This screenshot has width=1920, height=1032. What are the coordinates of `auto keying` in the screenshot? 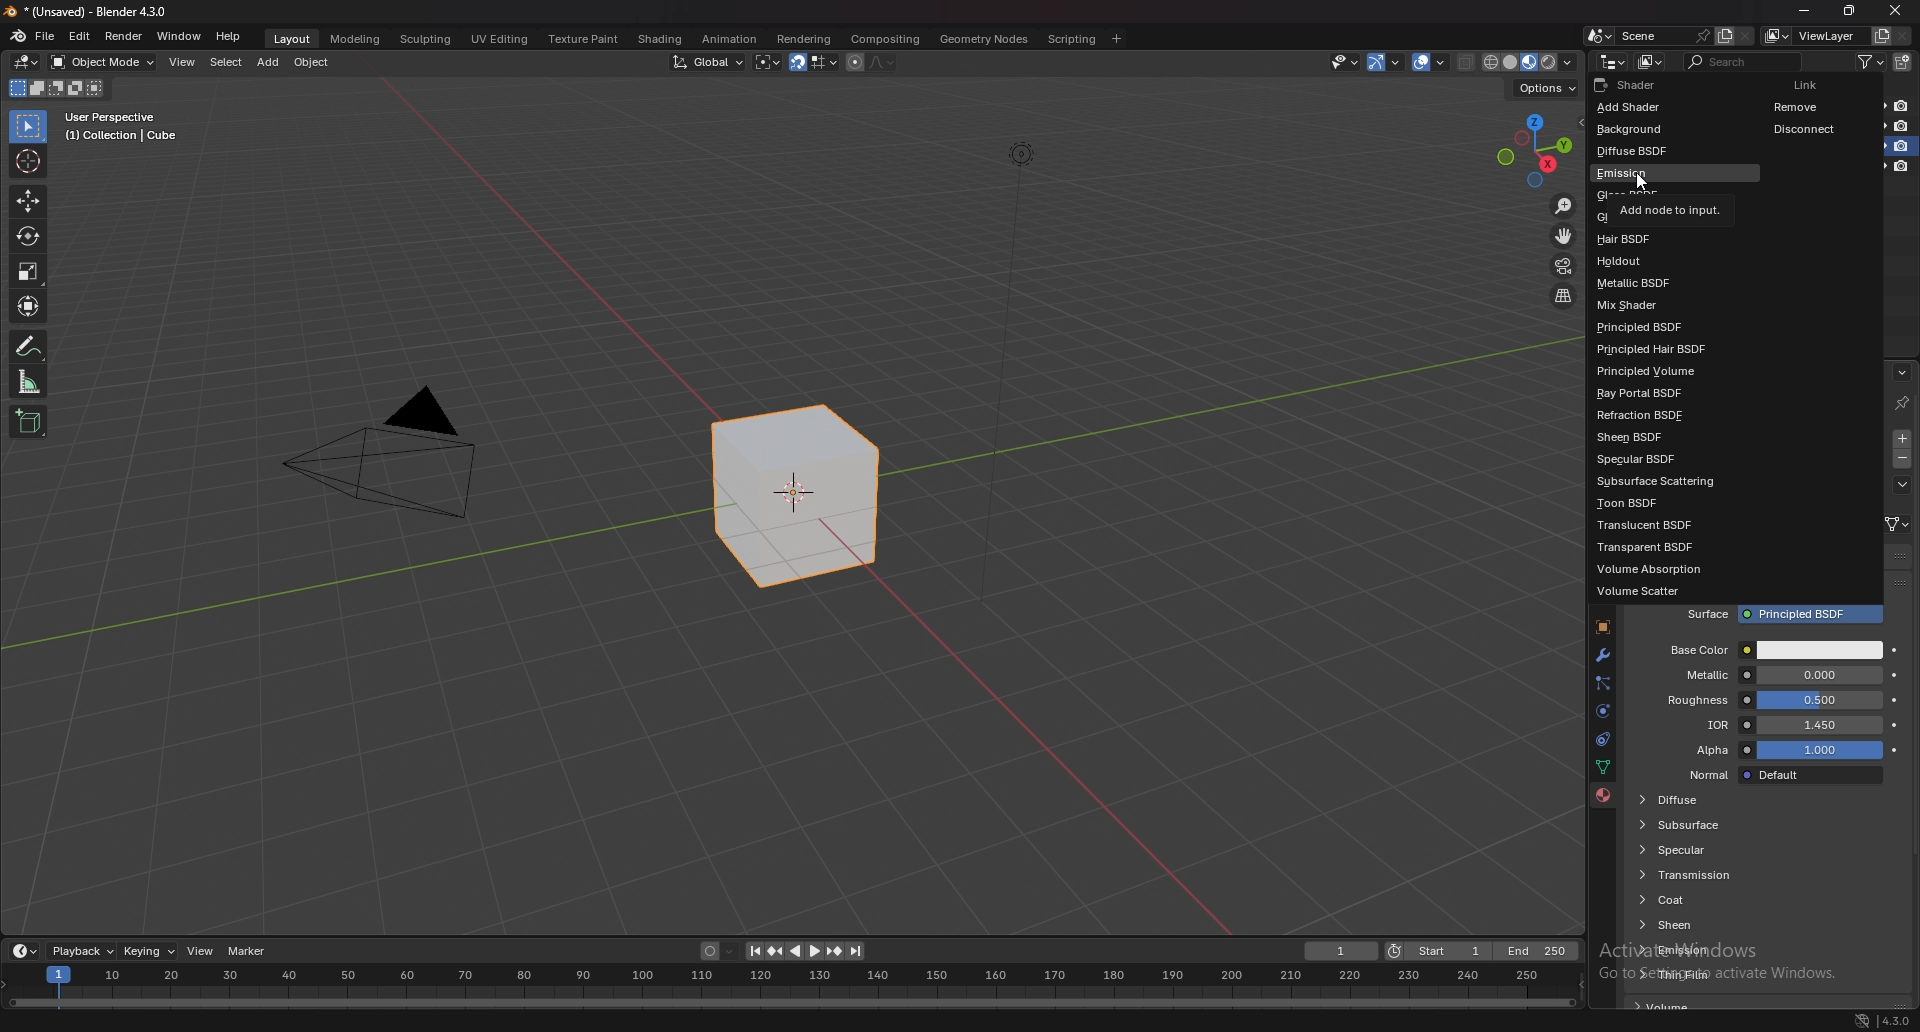 It's located at (717, 952).